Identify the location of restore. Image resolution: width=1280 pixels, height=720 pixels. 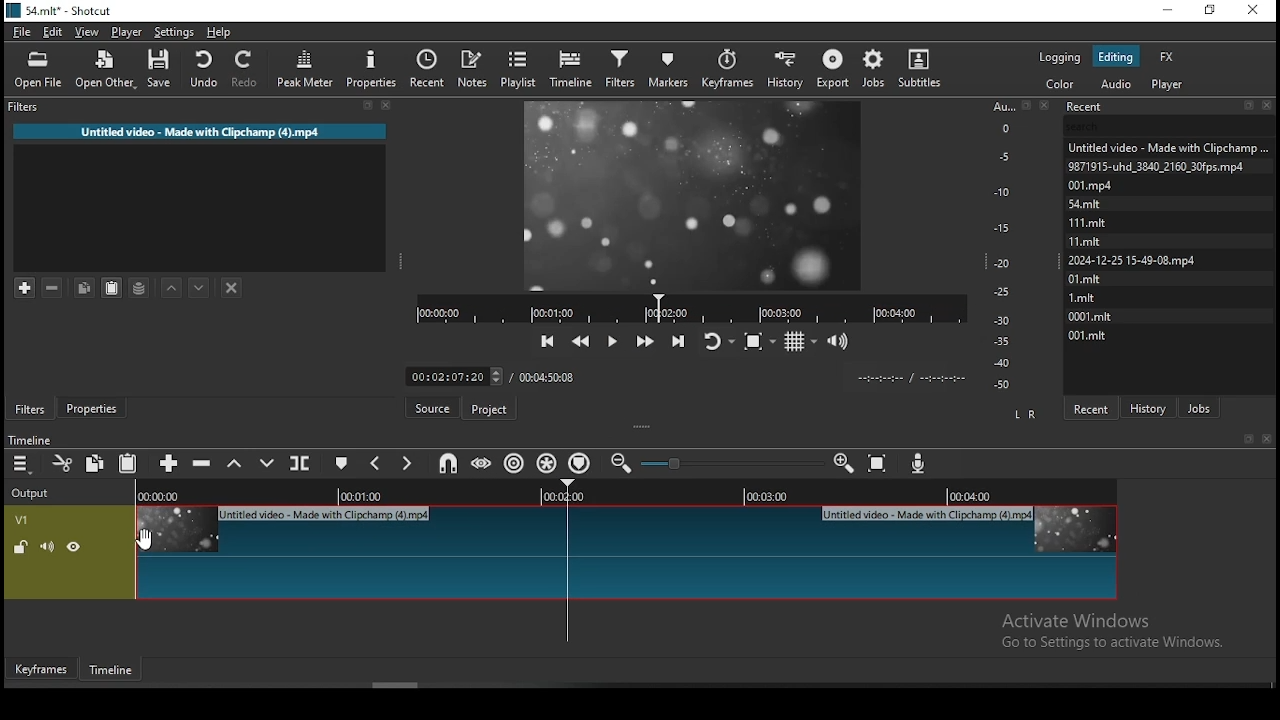
(1211, 11).